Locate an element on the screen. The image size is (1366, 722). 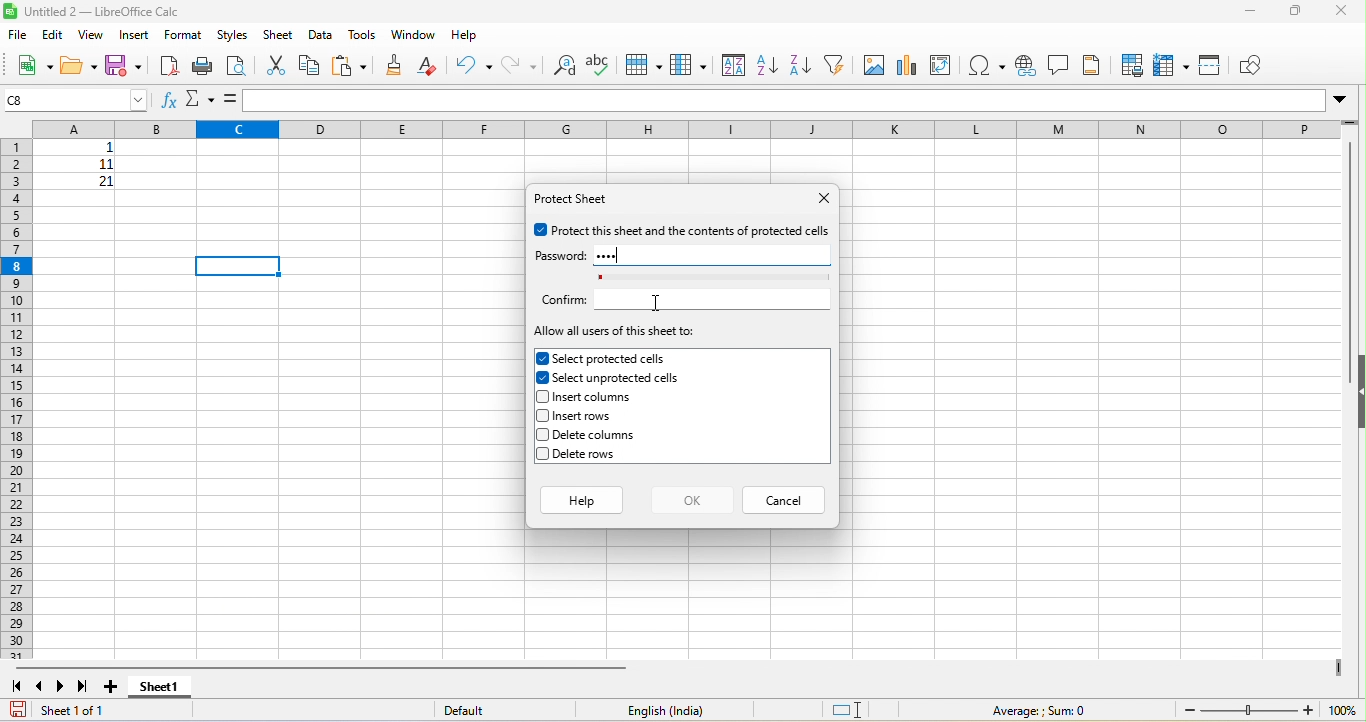
define print area is located at coordinates (1133, 67).